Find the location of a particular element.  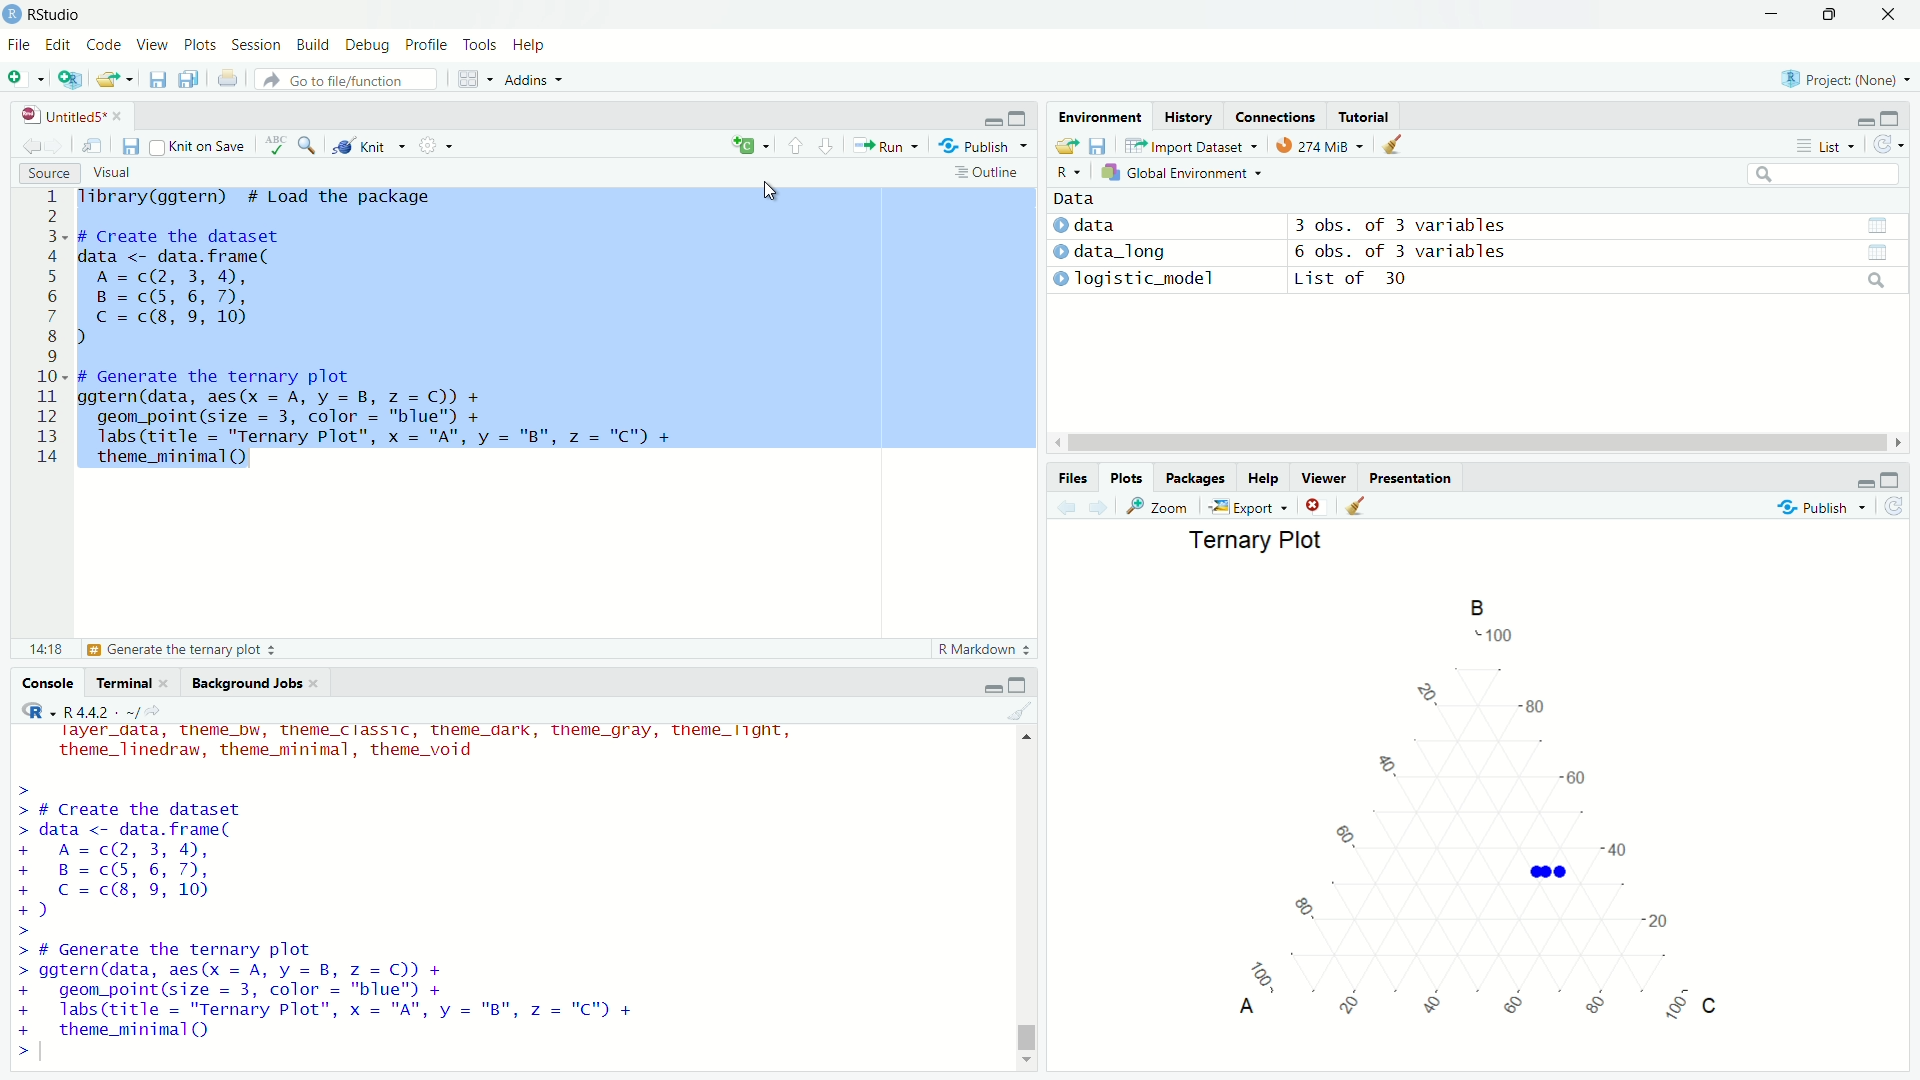

R Markdown * is located at coordinates (986, 646).